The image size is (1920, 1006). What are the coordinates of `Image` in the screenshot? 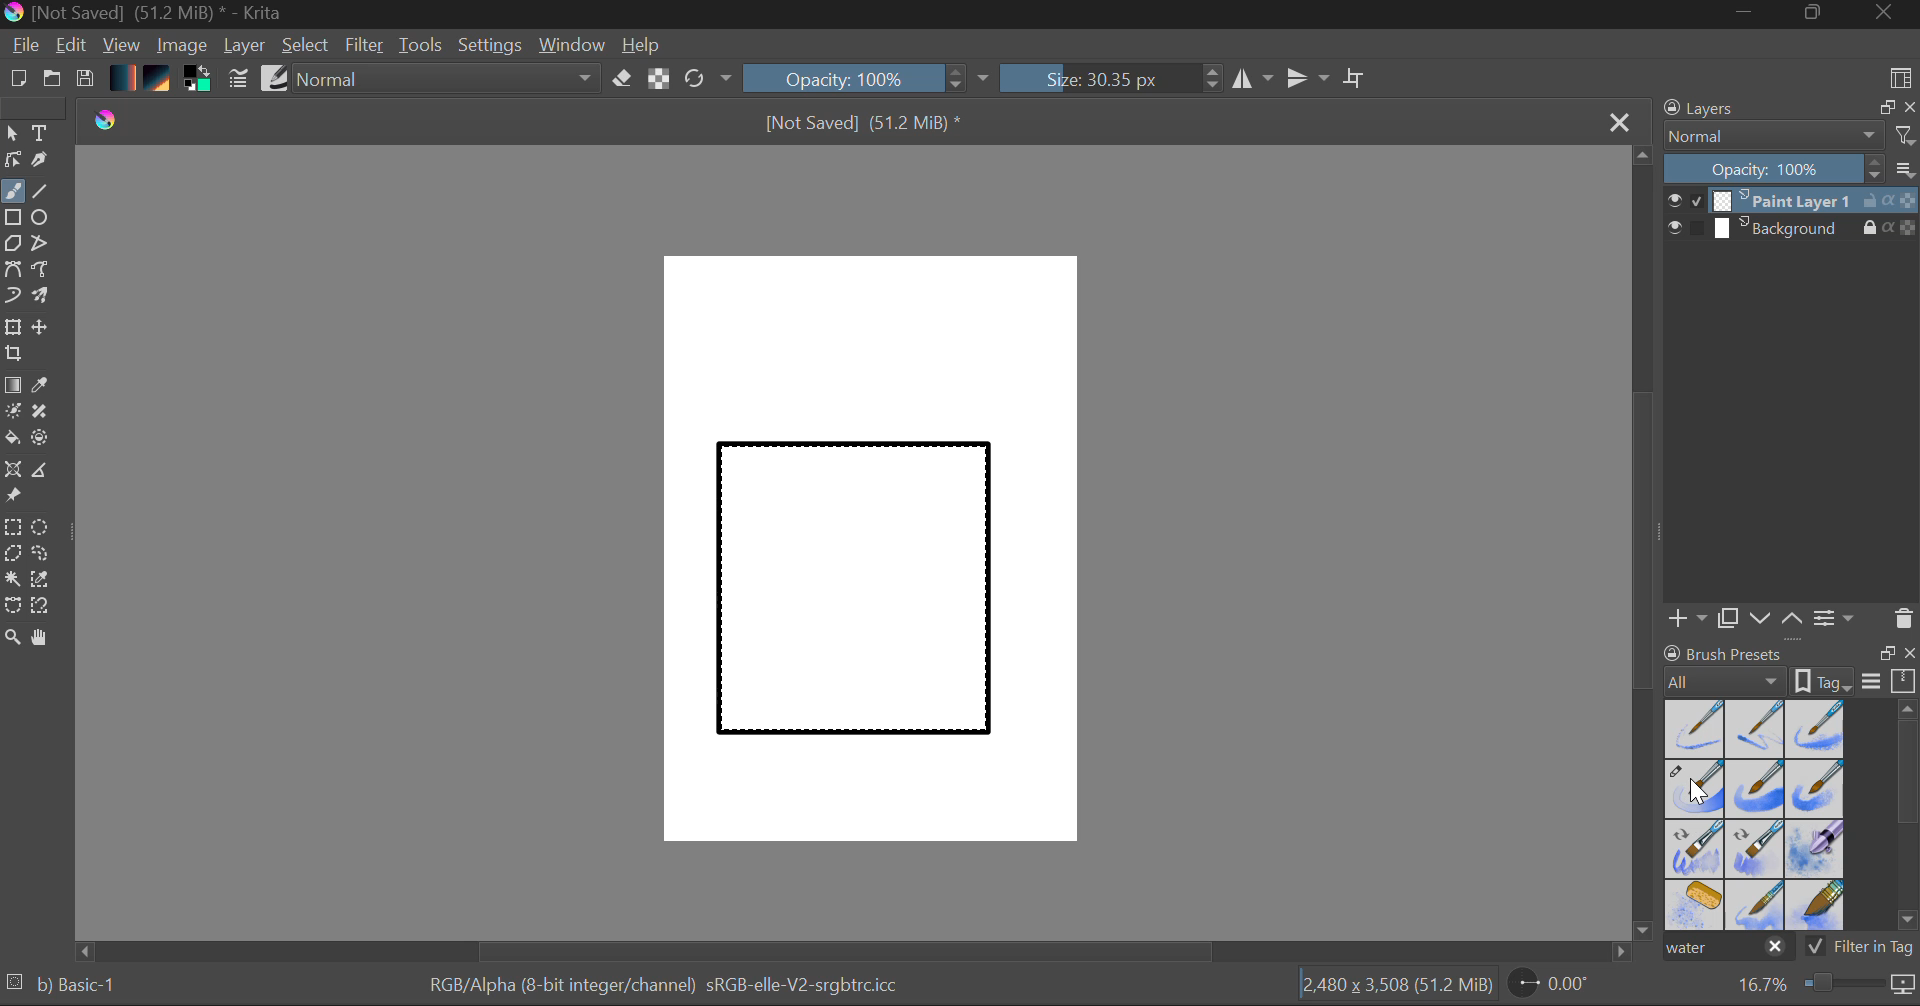 It's located at (184, 47).